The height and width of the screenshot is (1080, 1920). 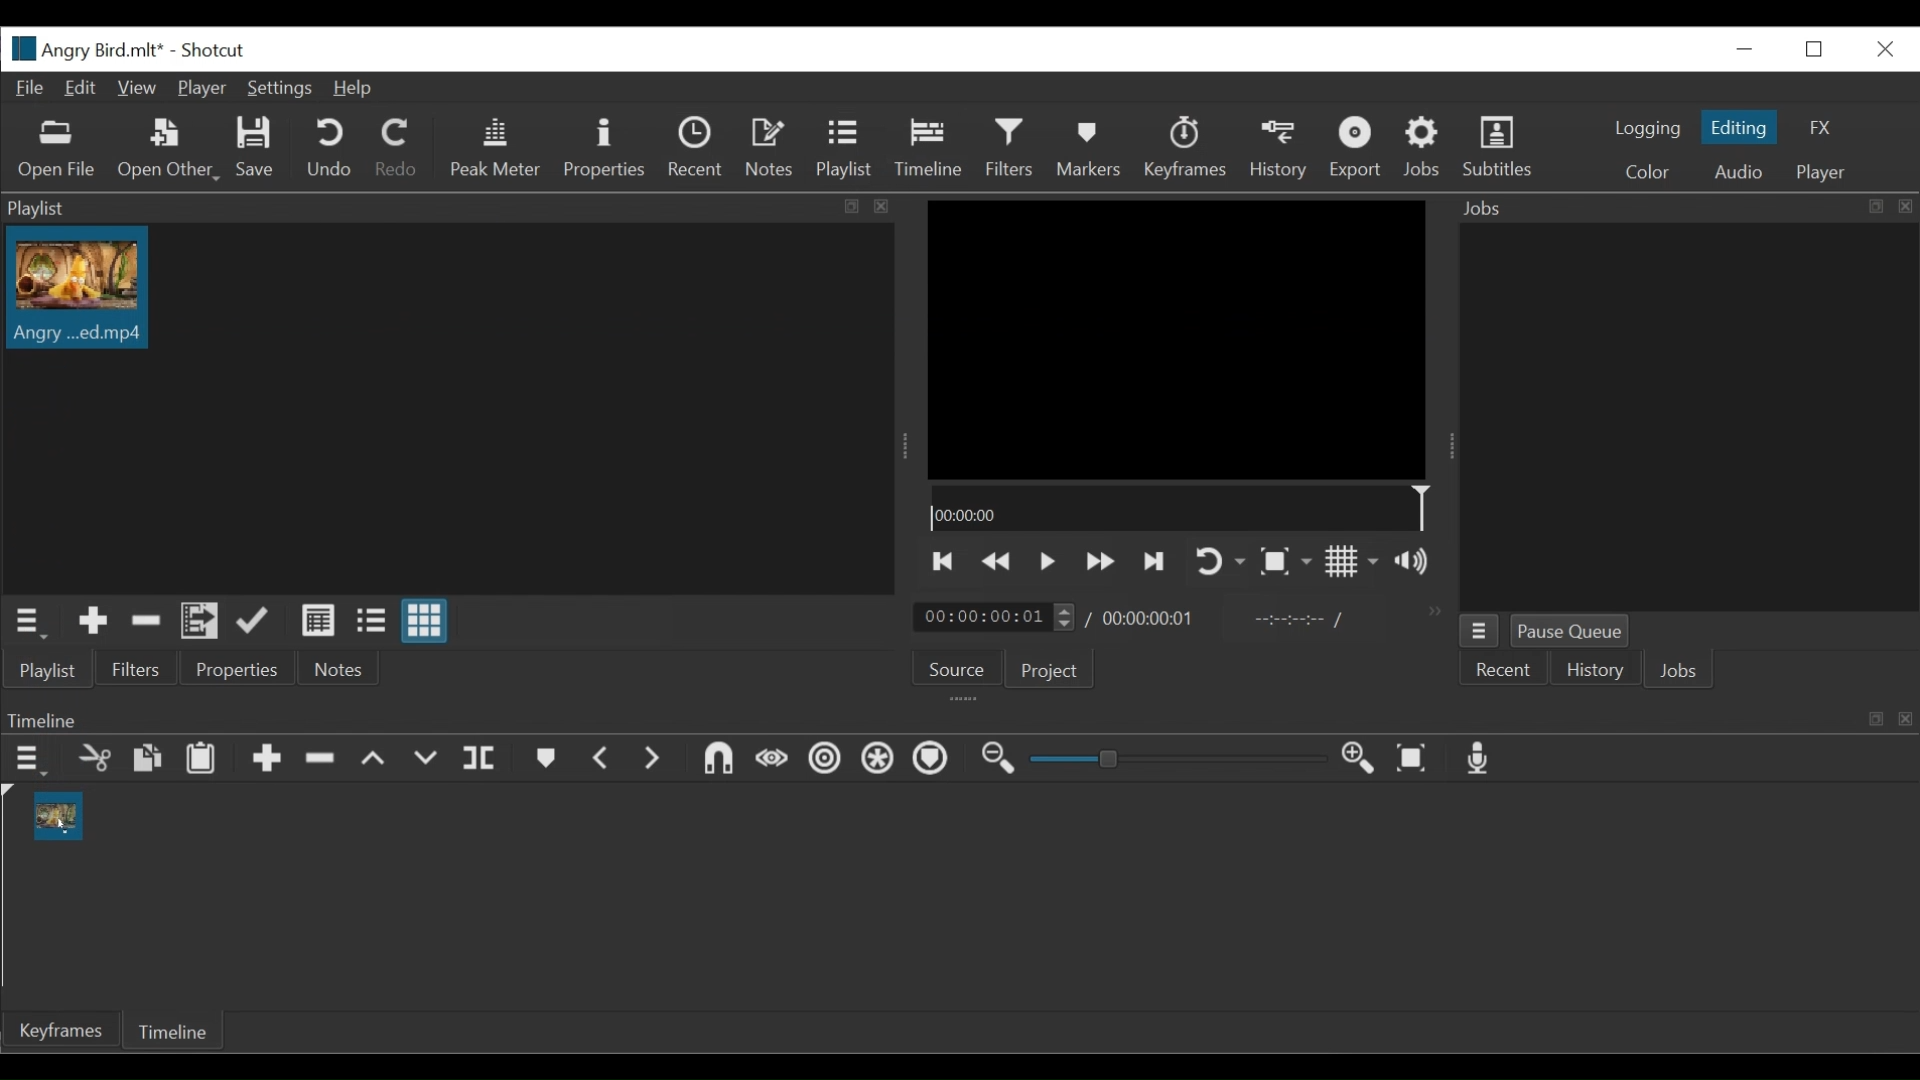 What do you see at coordinates (1483, 632) in the screenshot?
I see `Job menu` at bounding box center [1483, 632].